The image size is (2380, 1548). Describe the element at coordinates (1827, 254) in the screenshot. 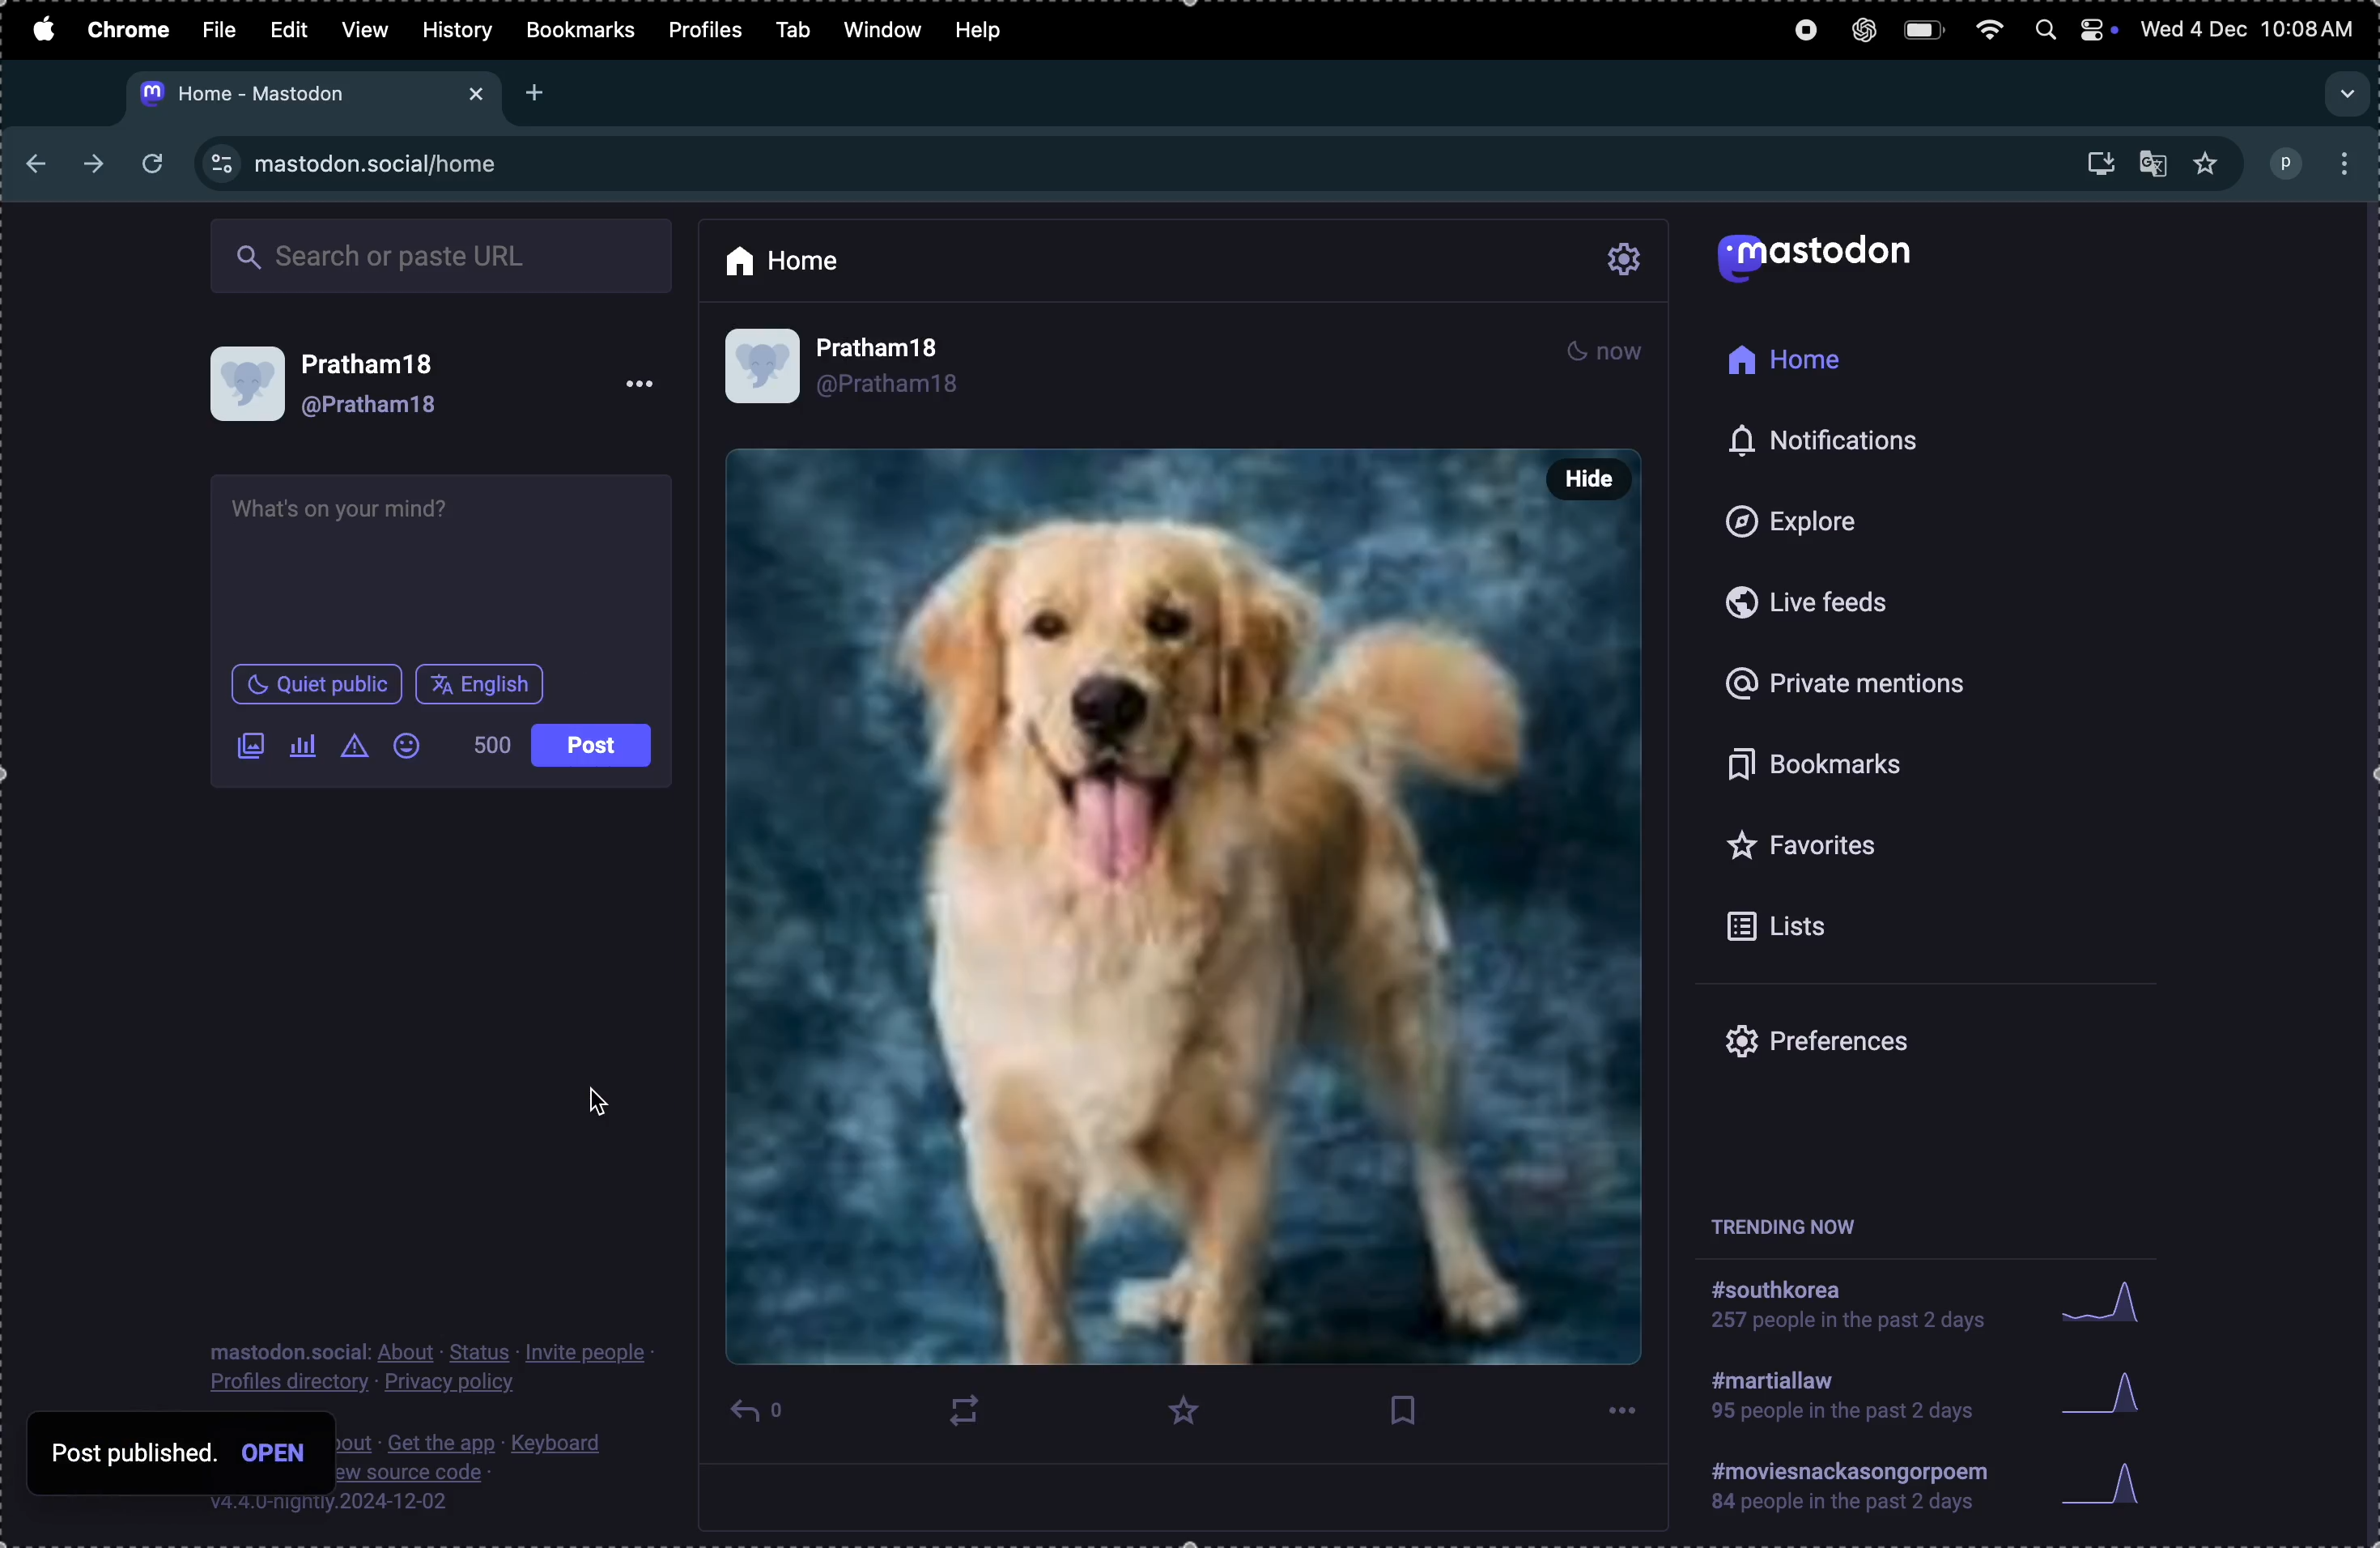

I see `Mastodon` at that location.